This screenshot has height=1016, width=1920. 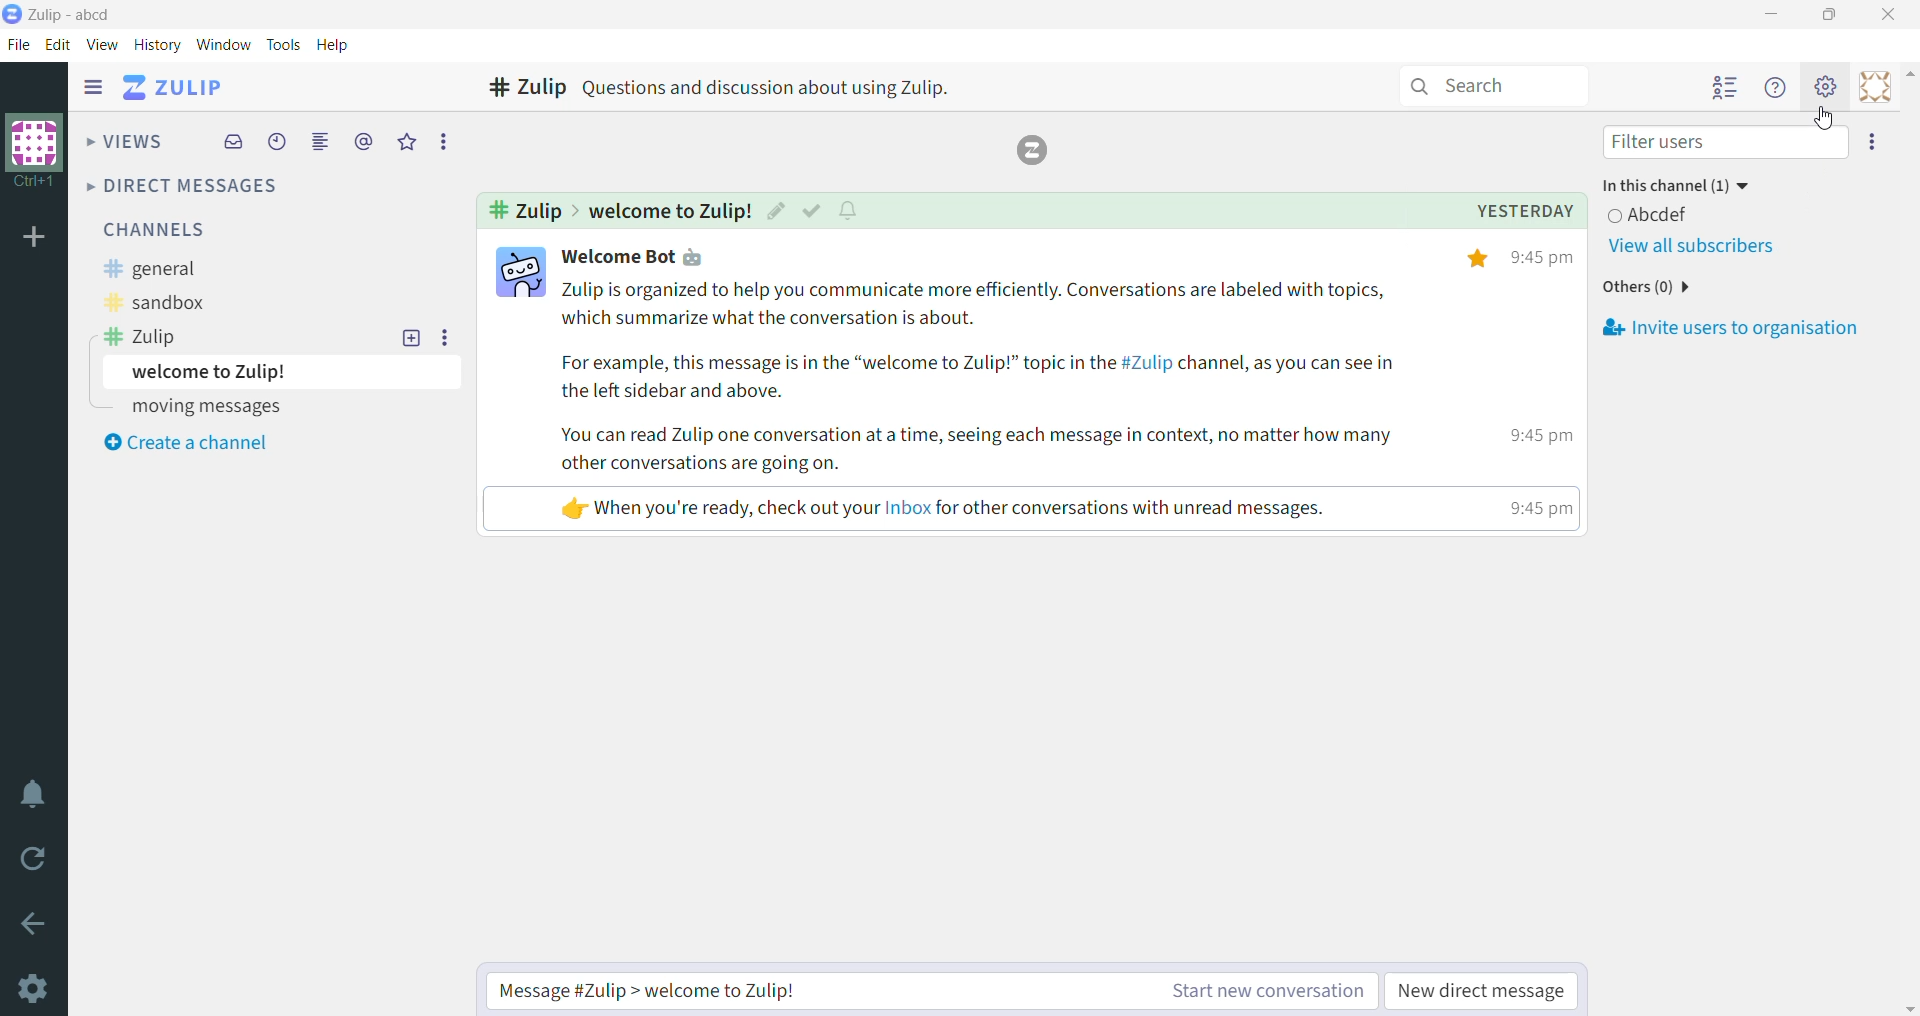 What do you see at coordinates (152, 269) in the screenshot?
I see `general` at bounding box center [152, 269].